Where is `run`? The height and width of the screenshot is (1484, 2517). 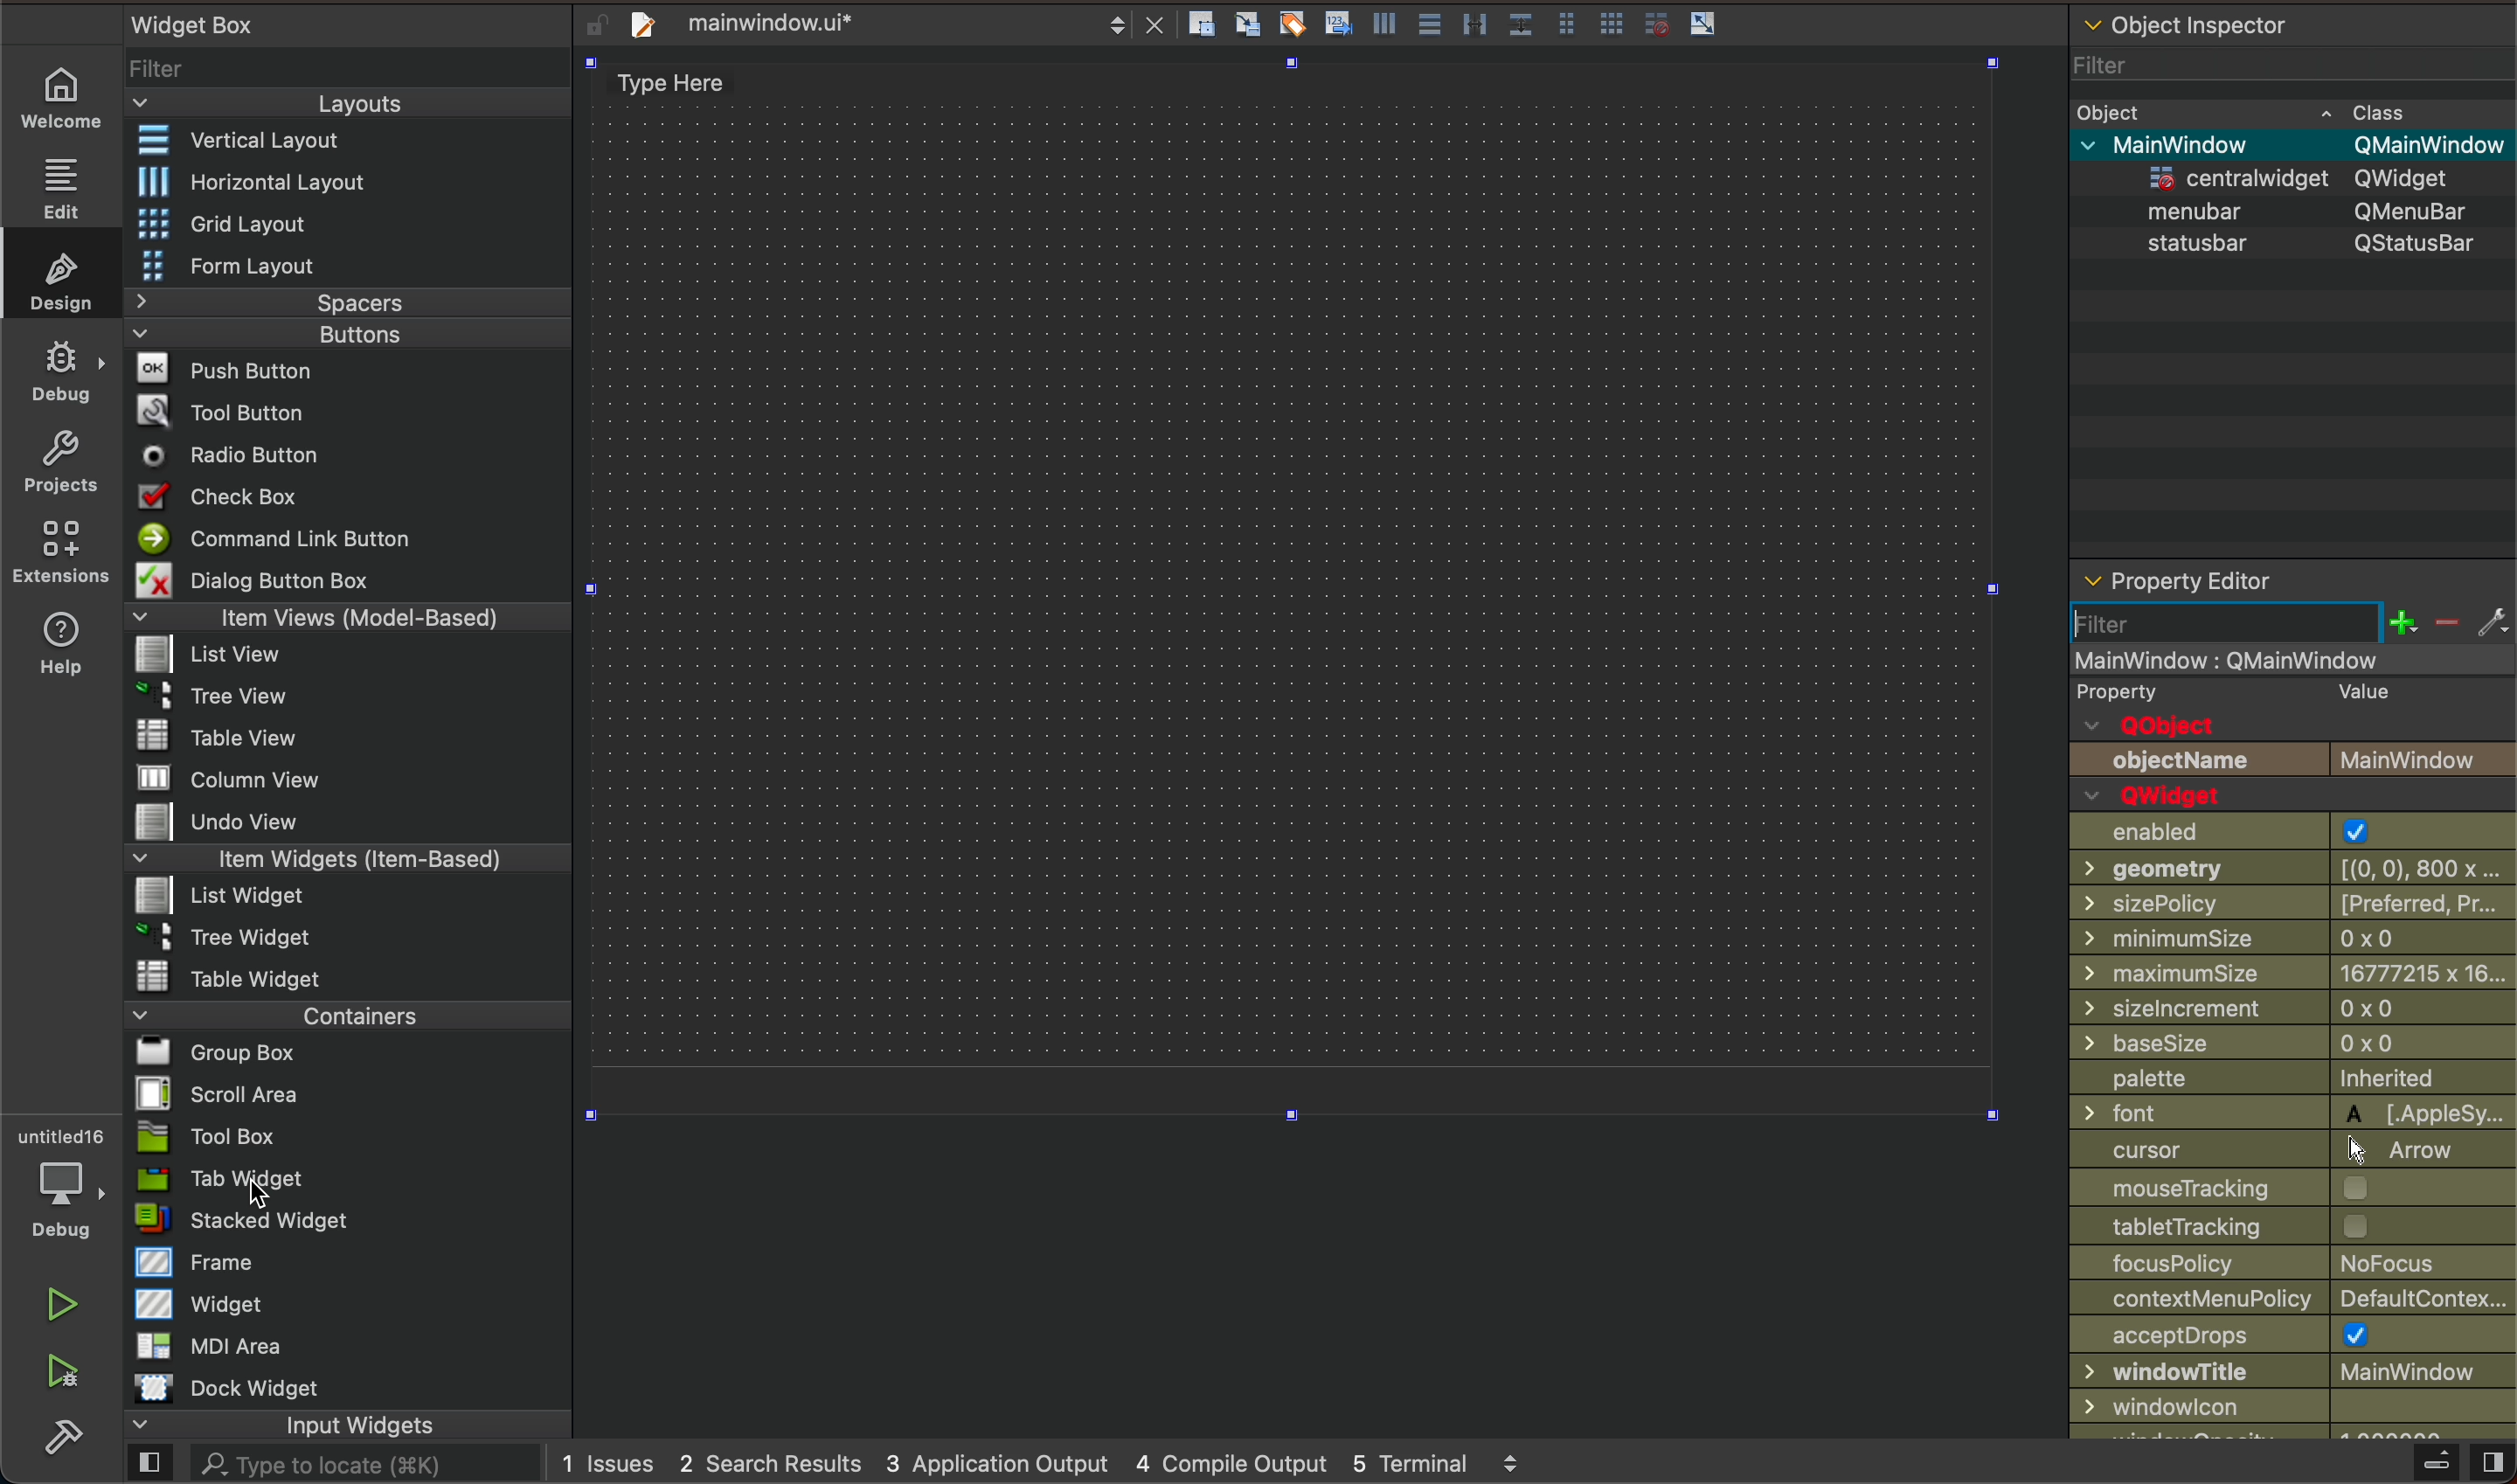
run is located at coordinates (41, 1302).